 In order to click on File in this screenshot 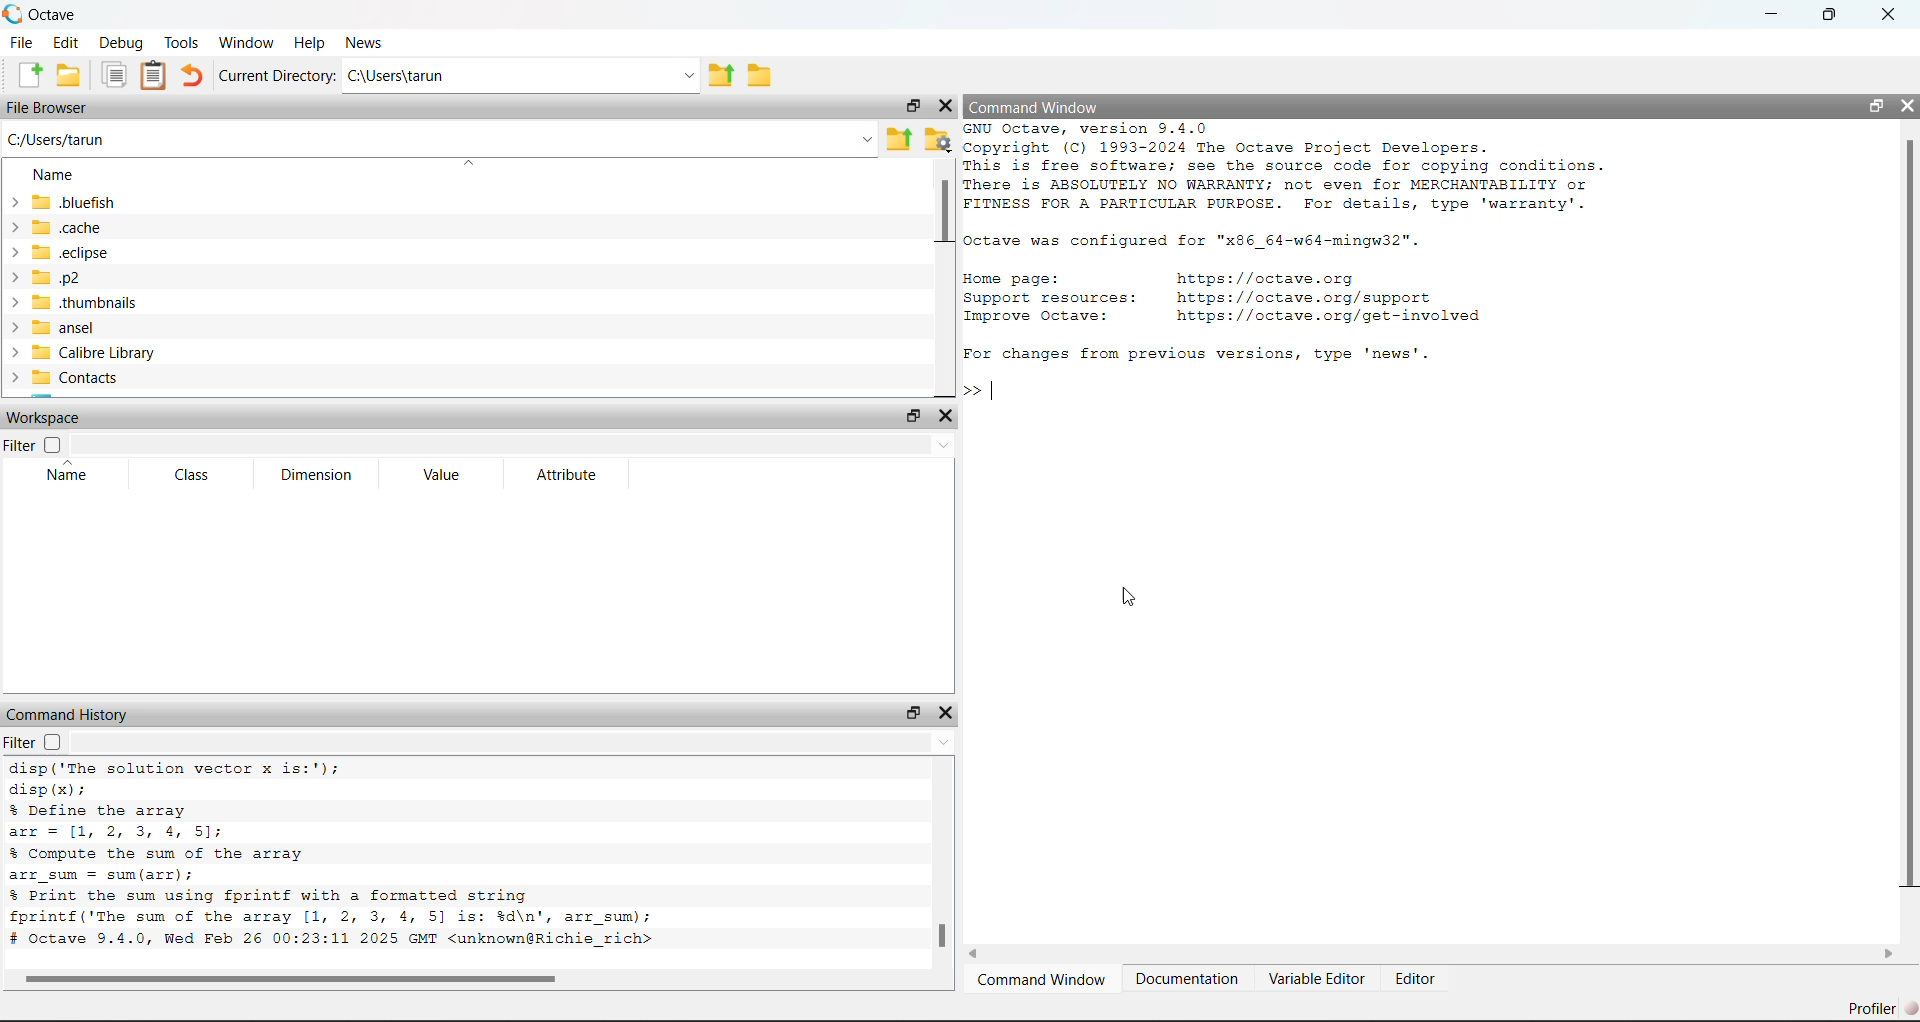, I will do `click(23, 42)`.